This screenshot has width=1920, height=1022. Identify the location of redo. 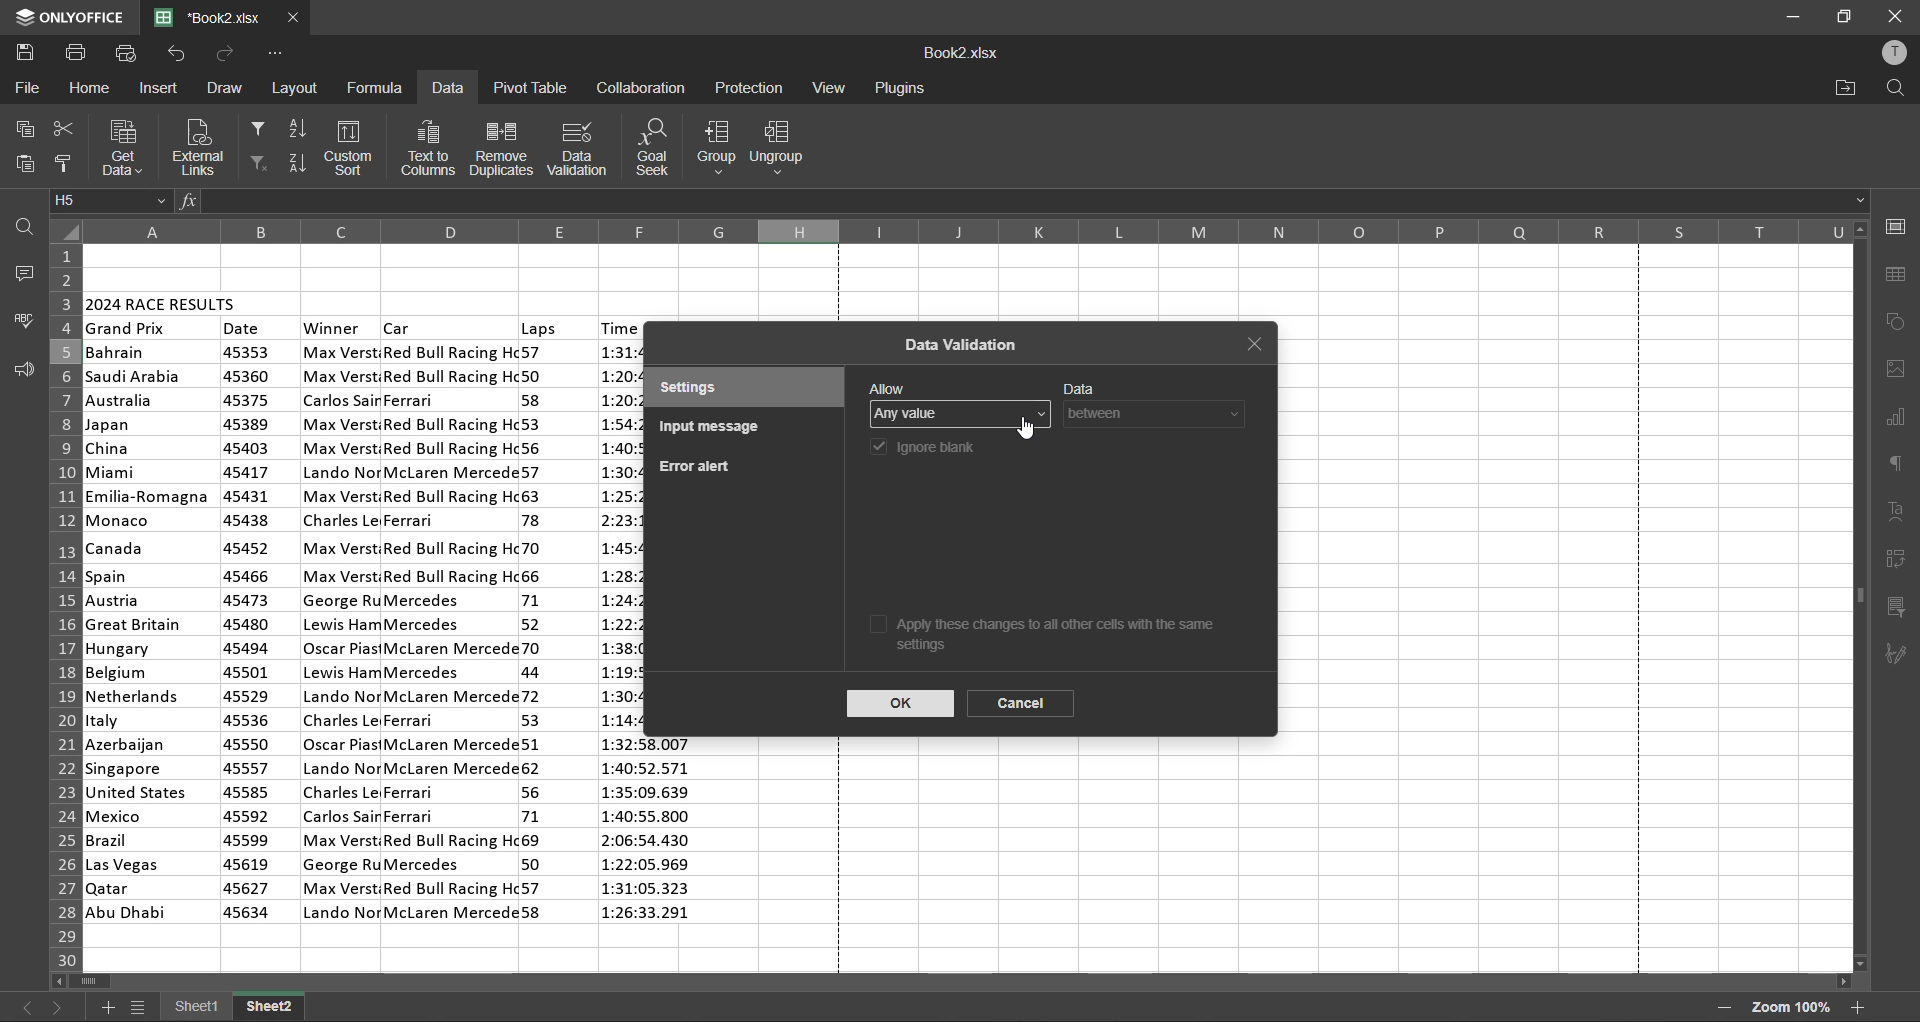
(227, 53).